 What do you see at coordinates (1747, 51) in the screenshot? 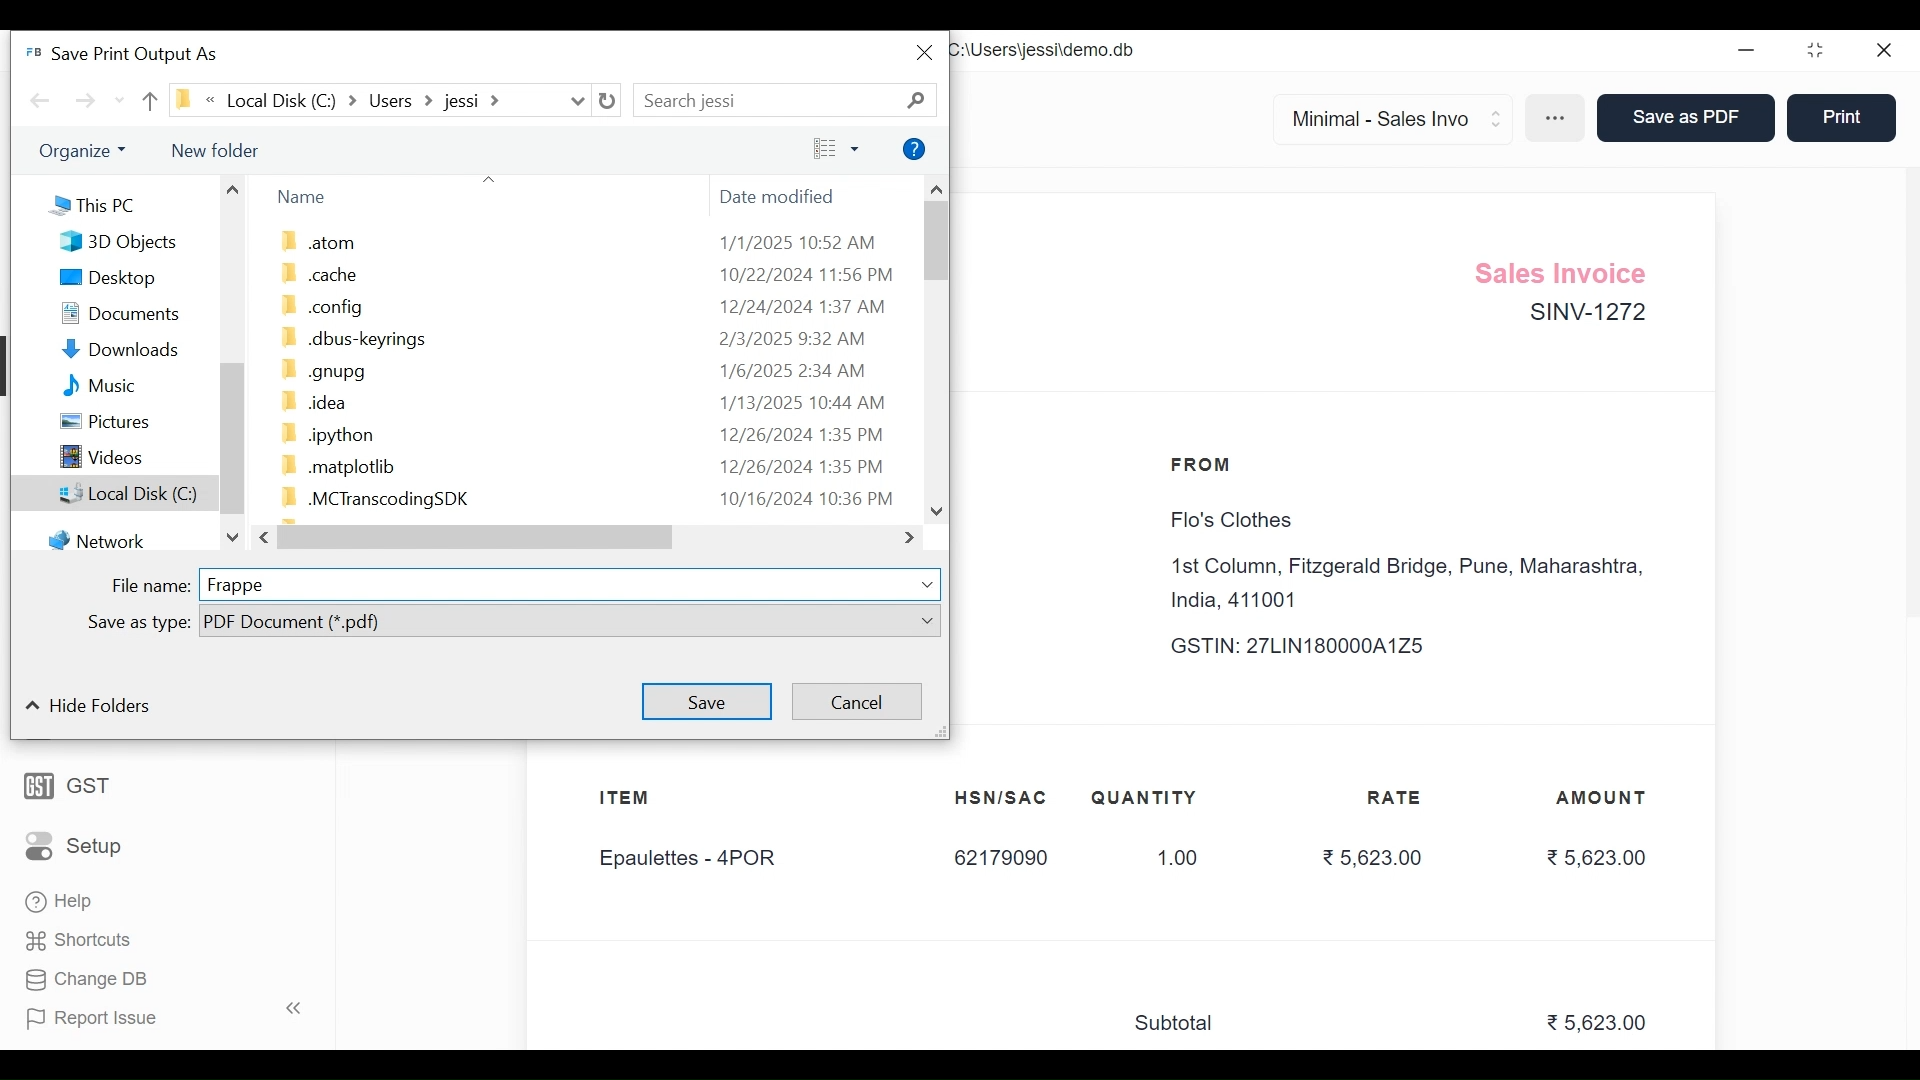
I see `Minimize` at bounding box center [1747, 51].